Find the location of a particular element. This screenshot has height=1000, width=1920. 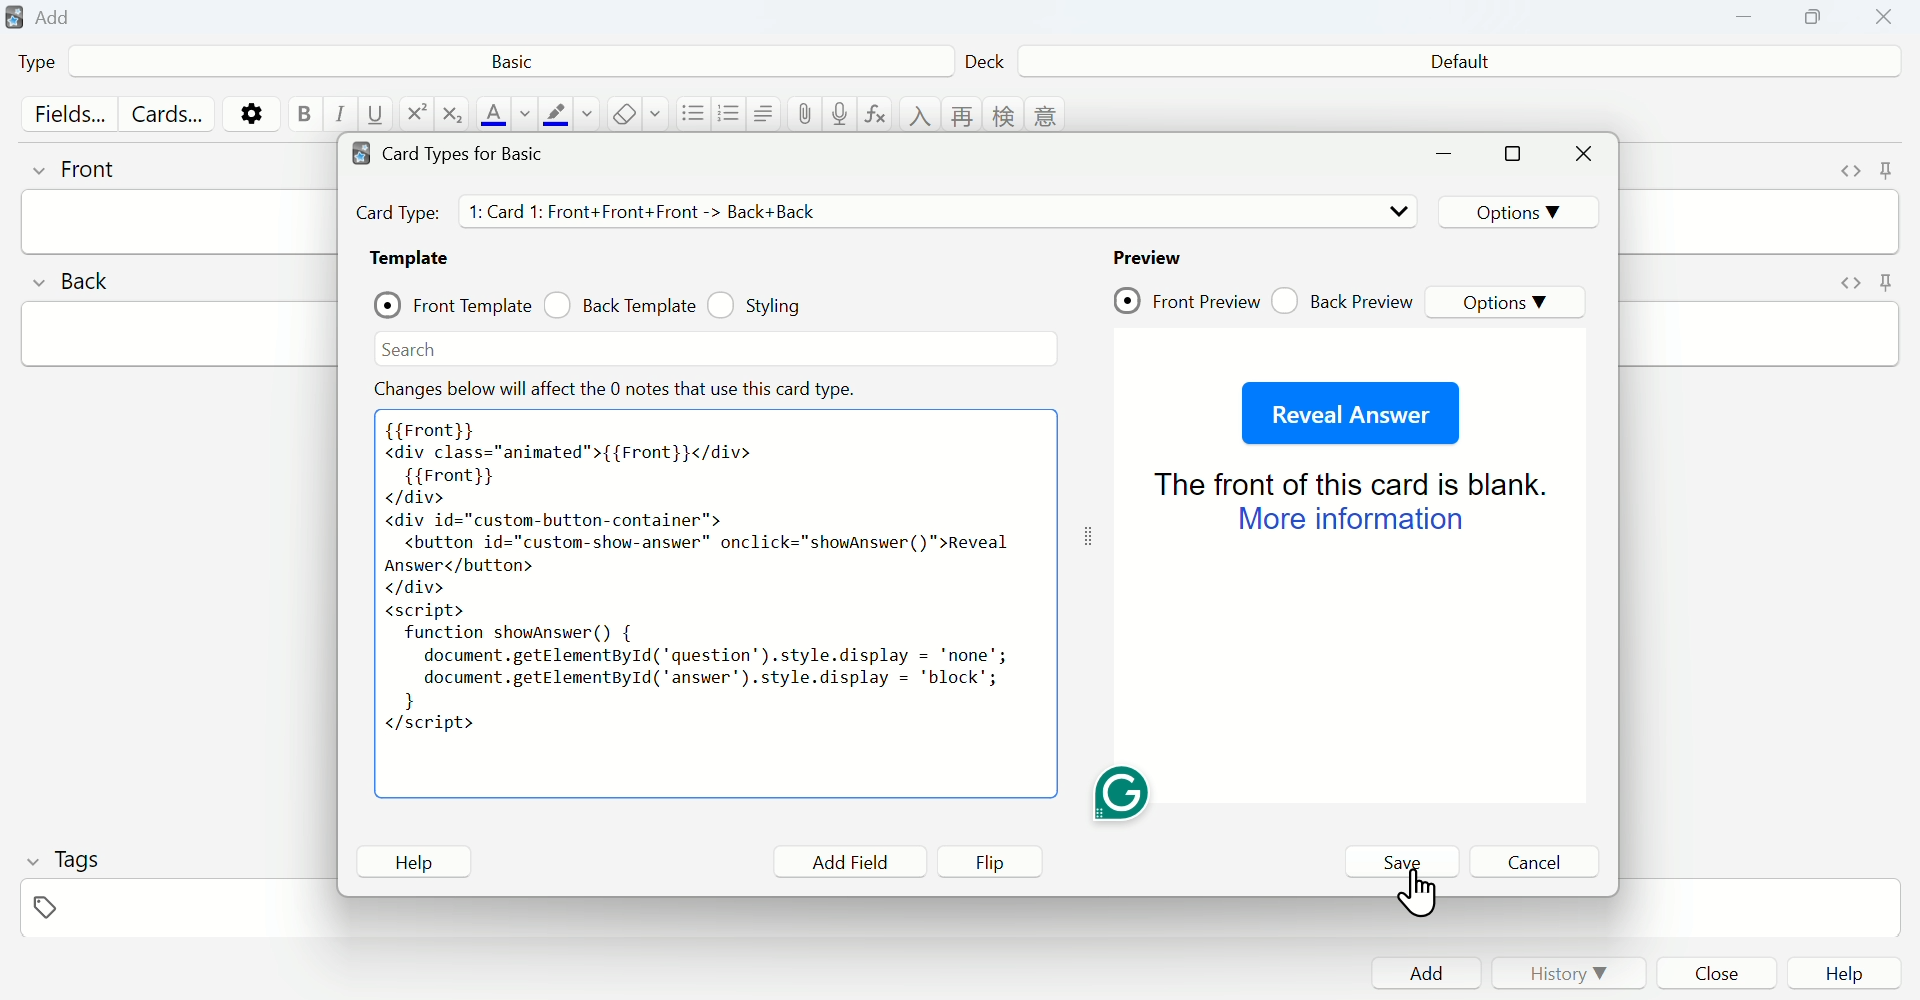

cursor is located at coordinates (1416, 894).